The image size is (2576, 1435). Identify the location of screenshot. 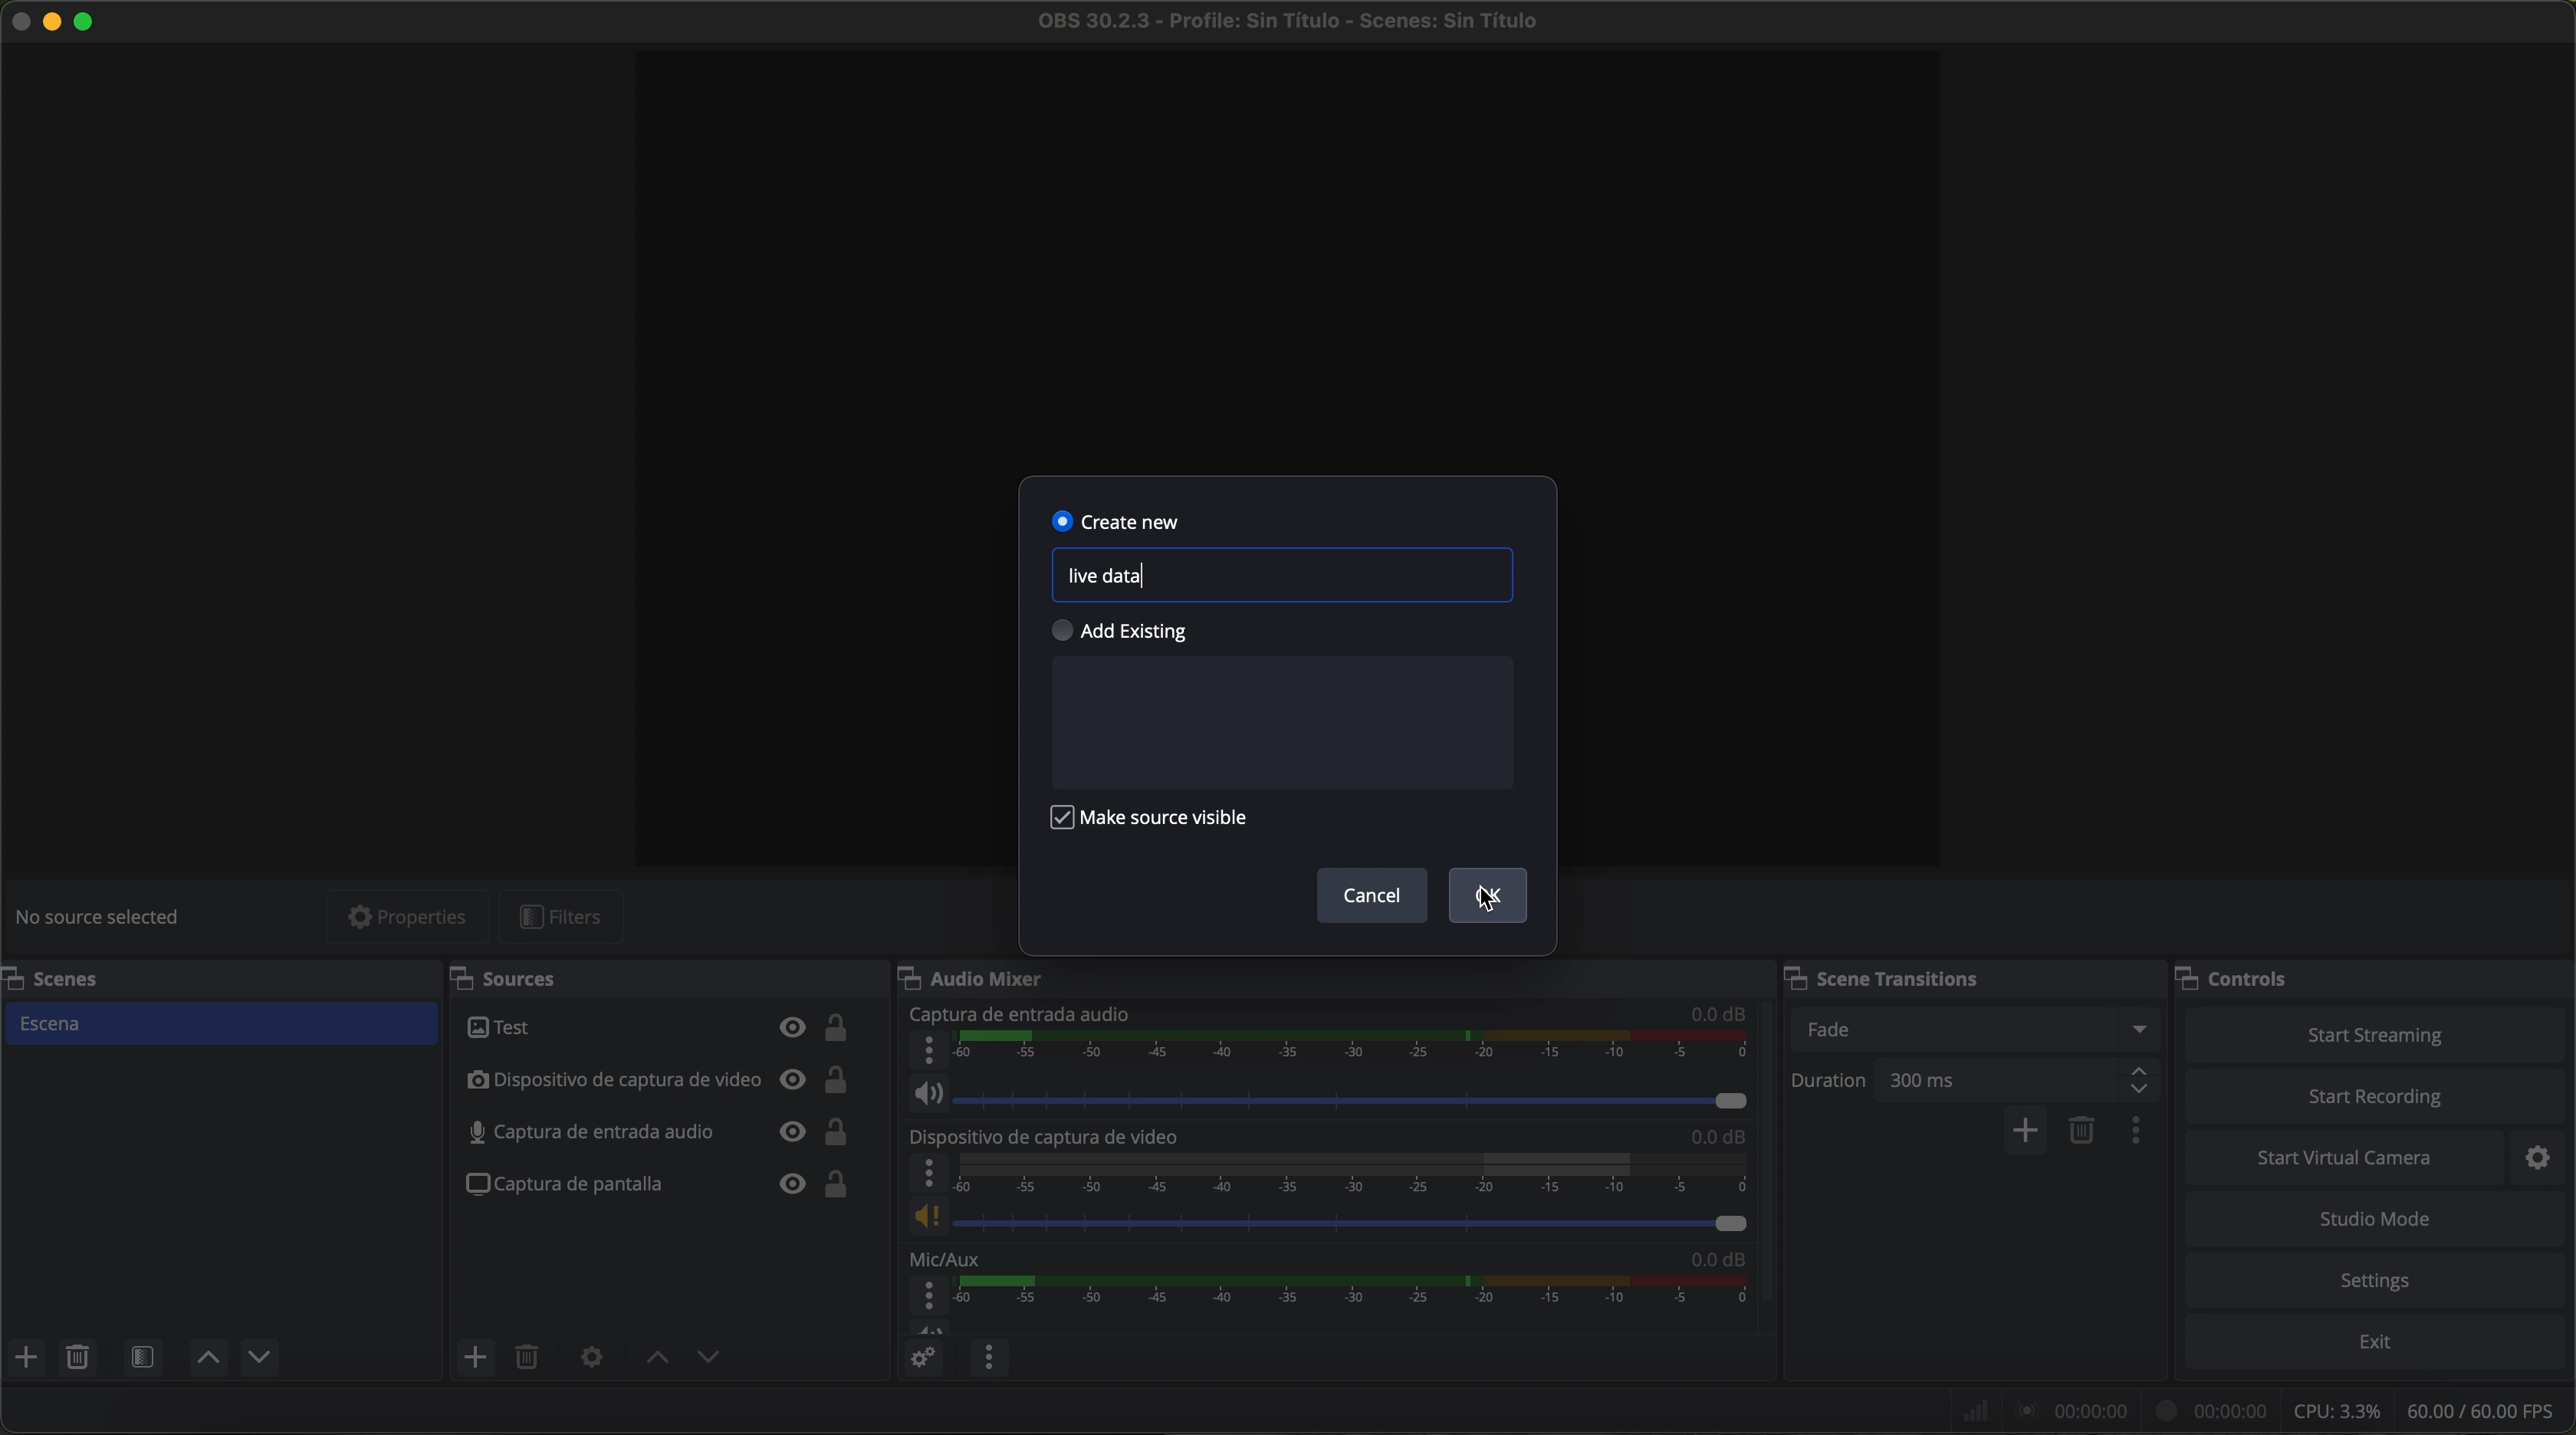
(660, 1184).